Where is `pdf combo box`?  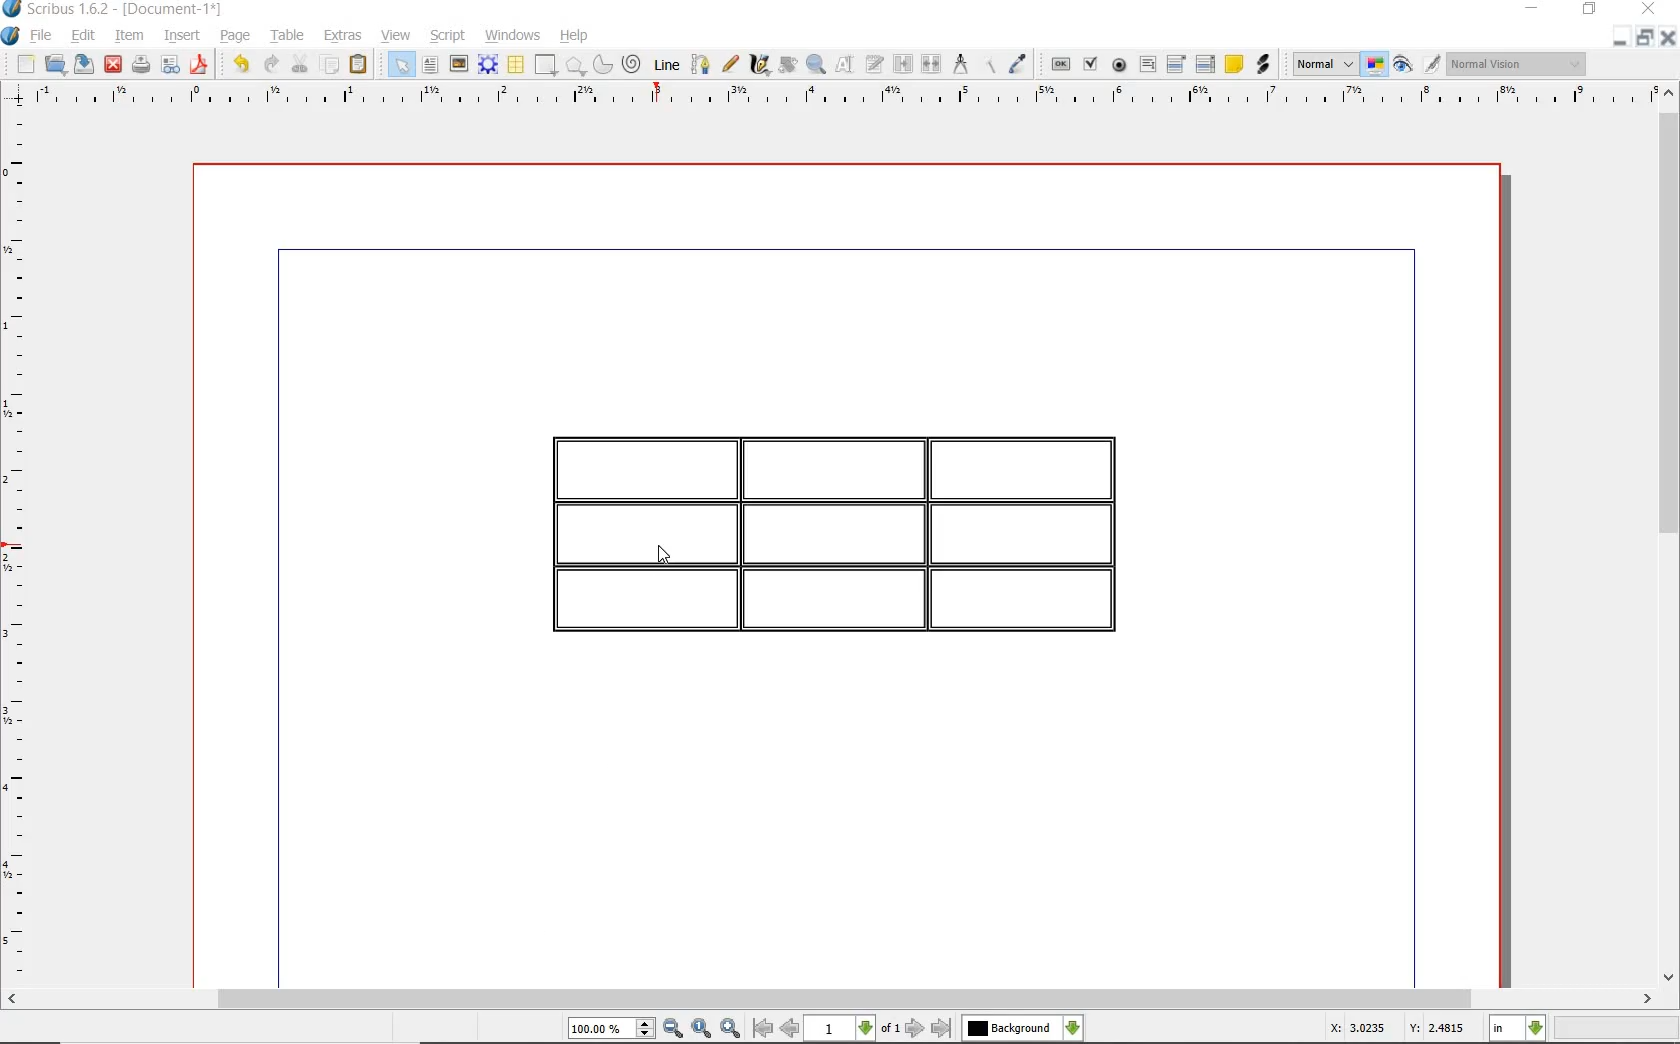 pdf combo box is located at coordinates (1176, 65).